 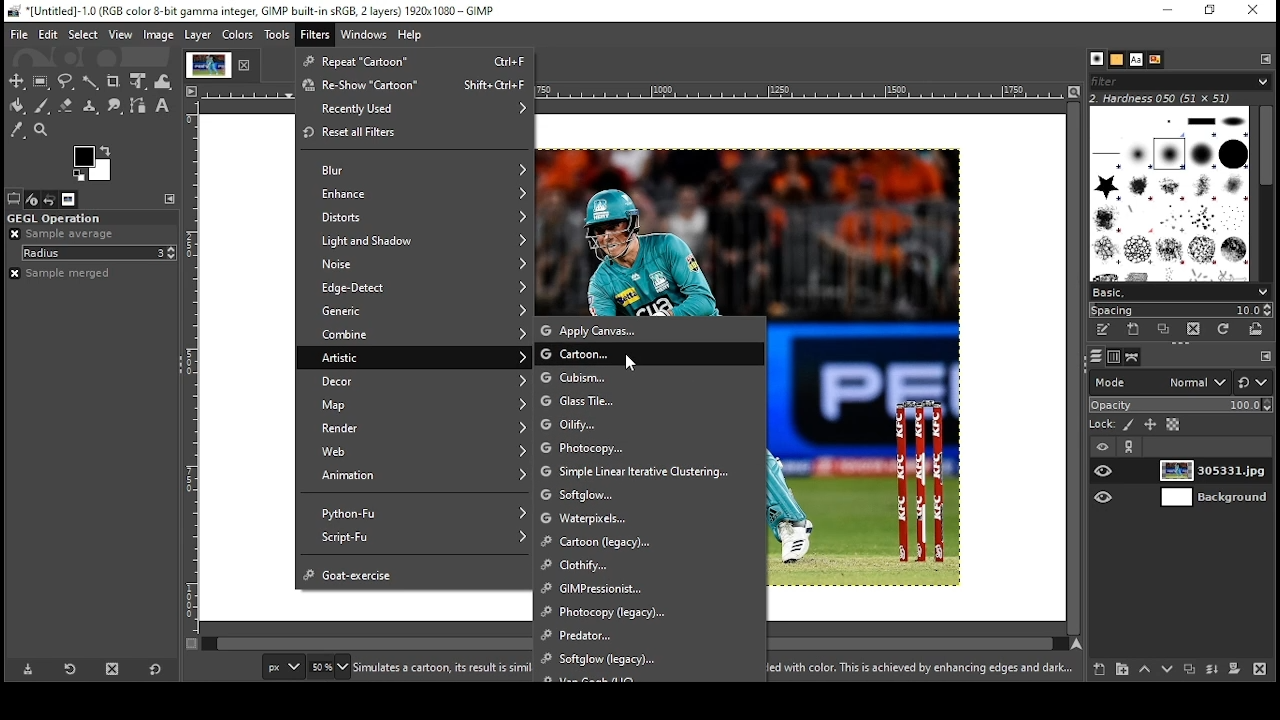 I want to click on color picker tool, so click(x=17, y=130).